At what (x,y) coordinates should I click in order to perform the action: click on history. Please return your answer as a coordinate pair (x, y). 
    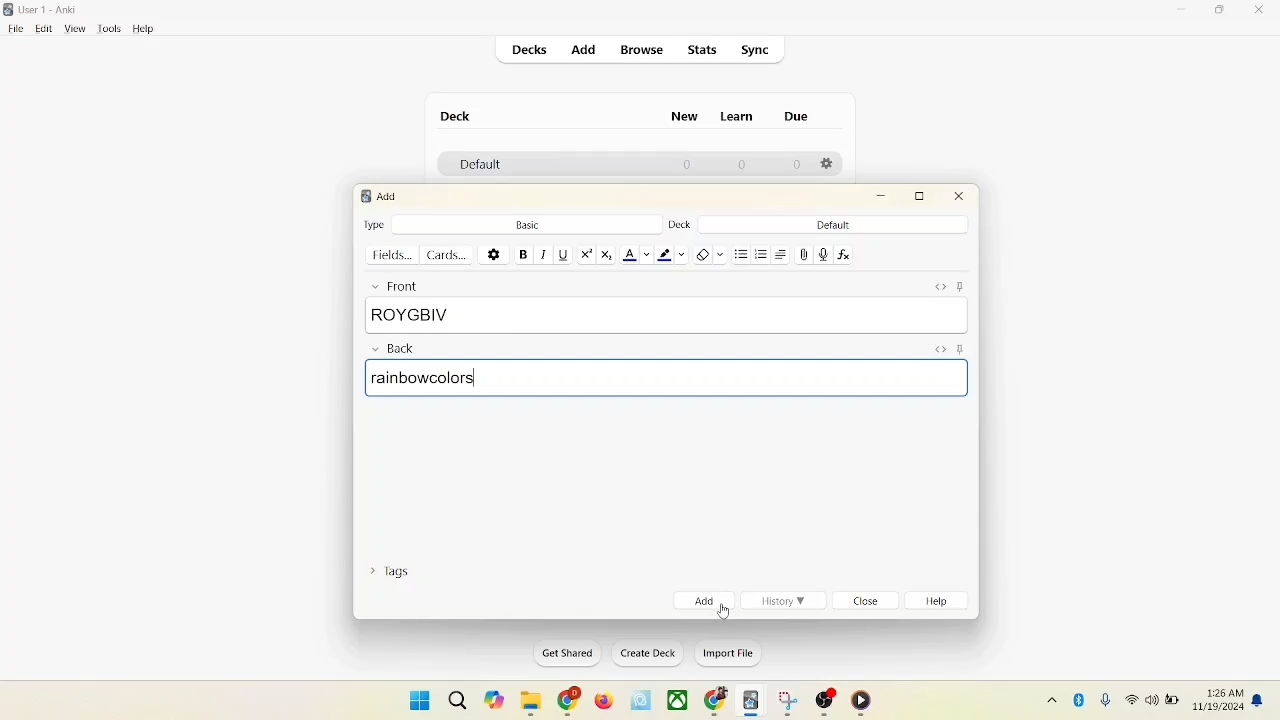
    Looking at the image, I should click on (784, 601).